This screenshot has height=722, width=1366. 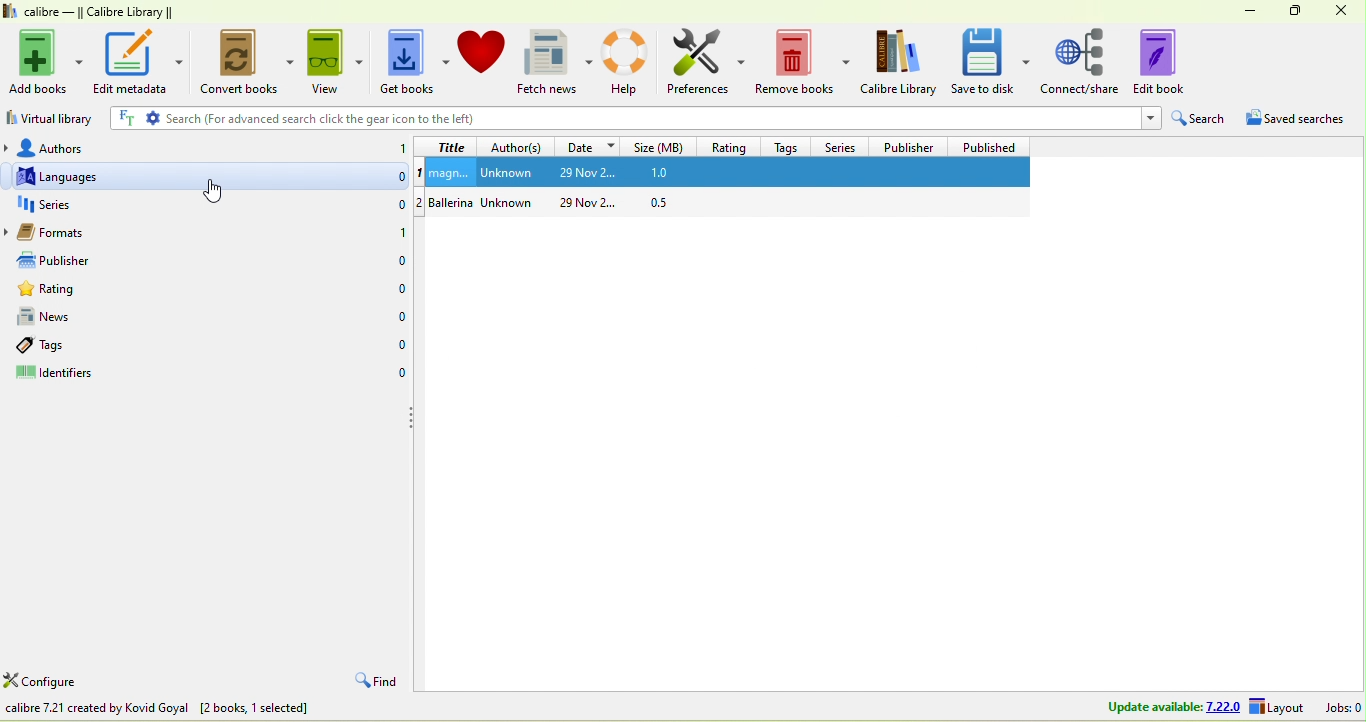 I want to click on jobs 0, so click(x=1340, y=707).